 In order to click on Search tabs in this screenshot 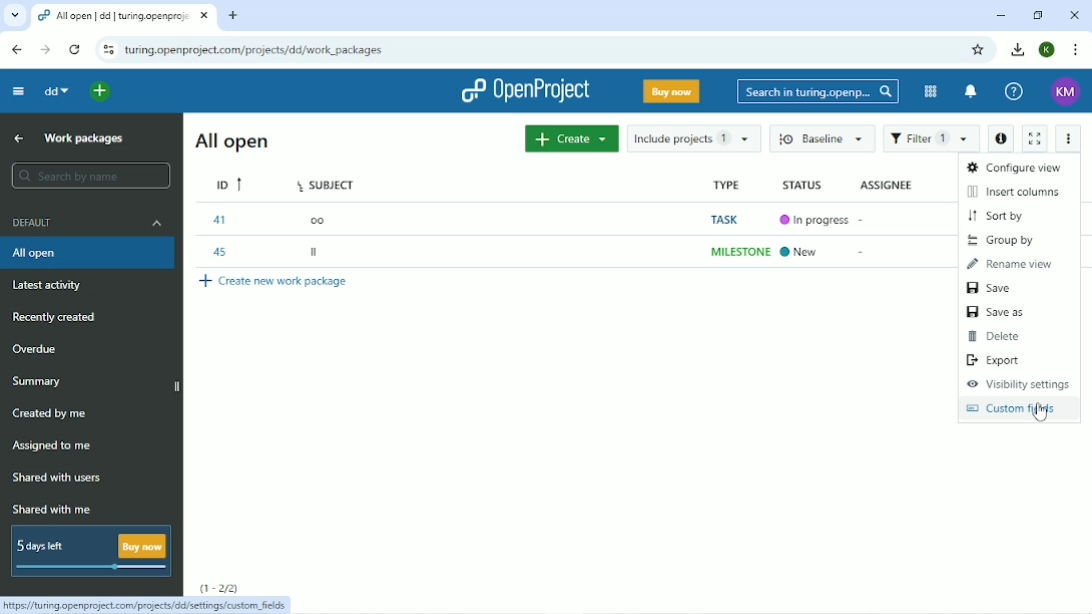, I will do `click(14, 14)`.